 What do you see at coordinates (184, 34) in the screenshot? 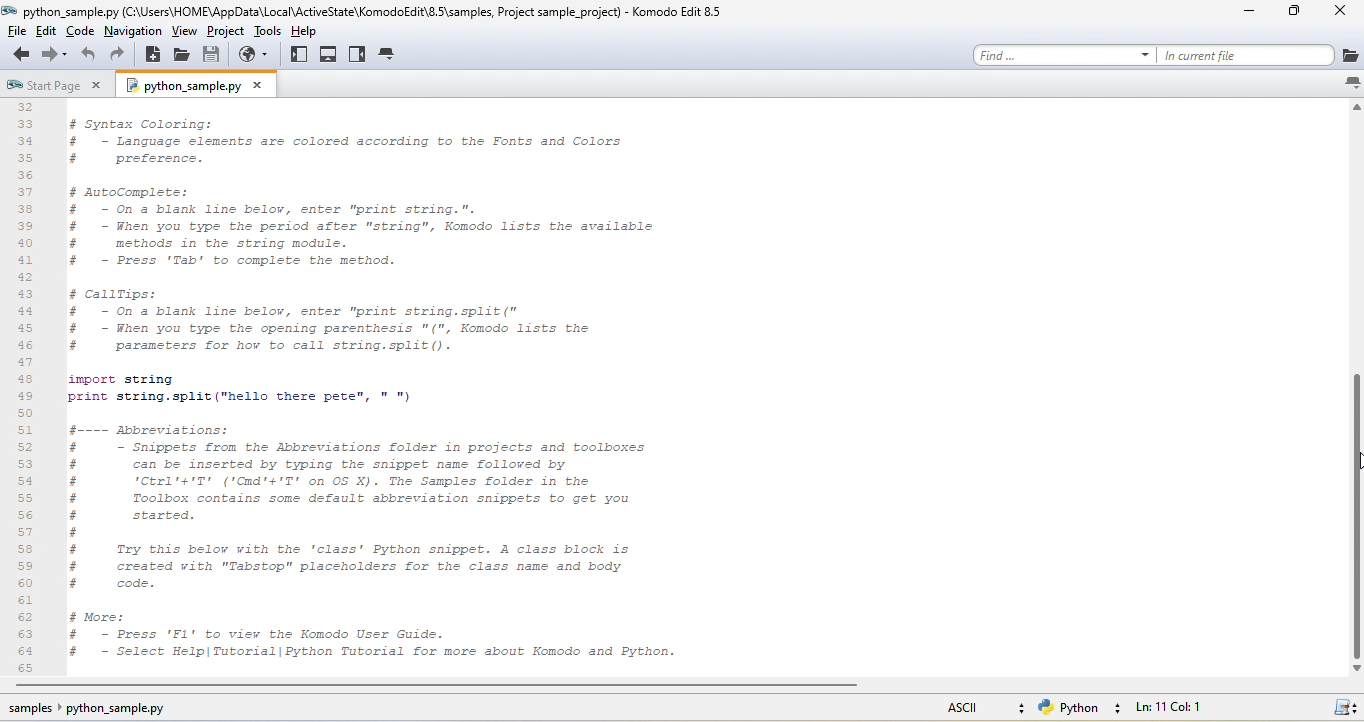
I see `view` at bounding box center [184, 34].